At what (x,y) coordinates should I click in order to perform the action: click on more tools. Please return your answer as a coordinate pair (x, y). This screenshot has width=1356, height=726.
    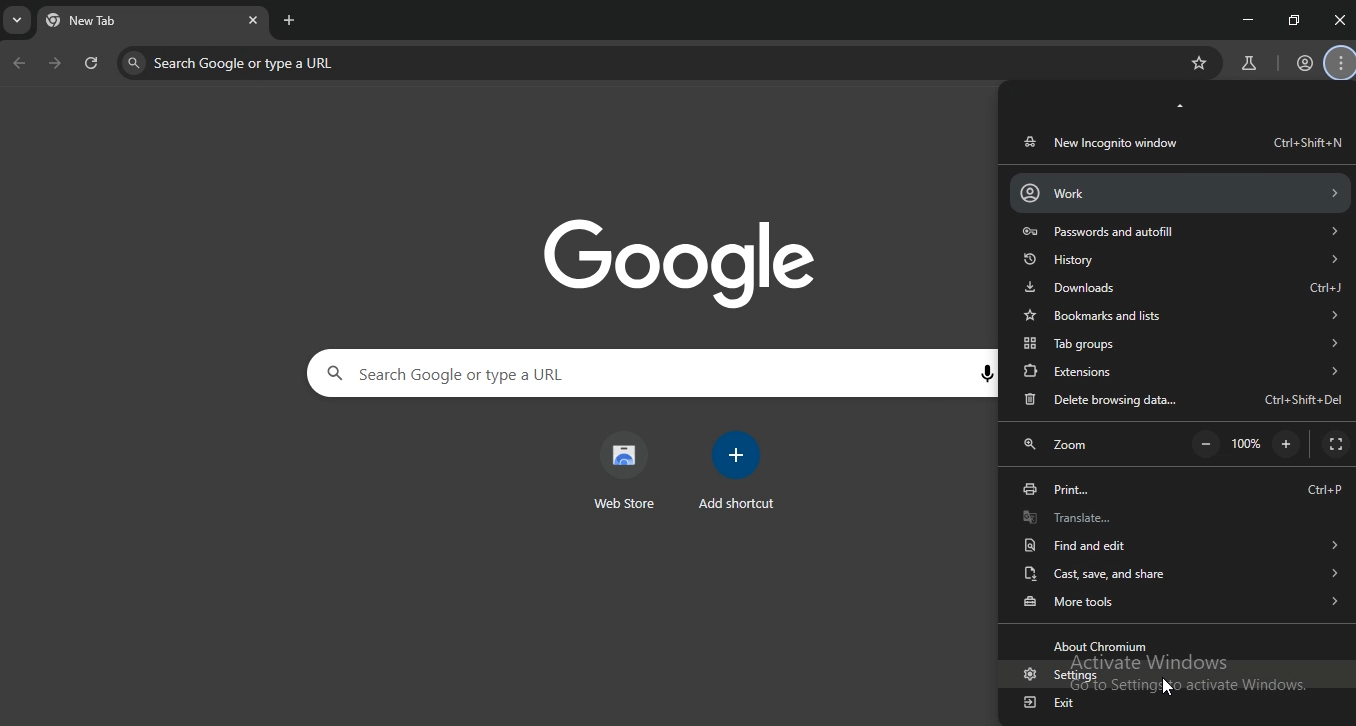
    Looking at the image, I should click on (1180, 600).